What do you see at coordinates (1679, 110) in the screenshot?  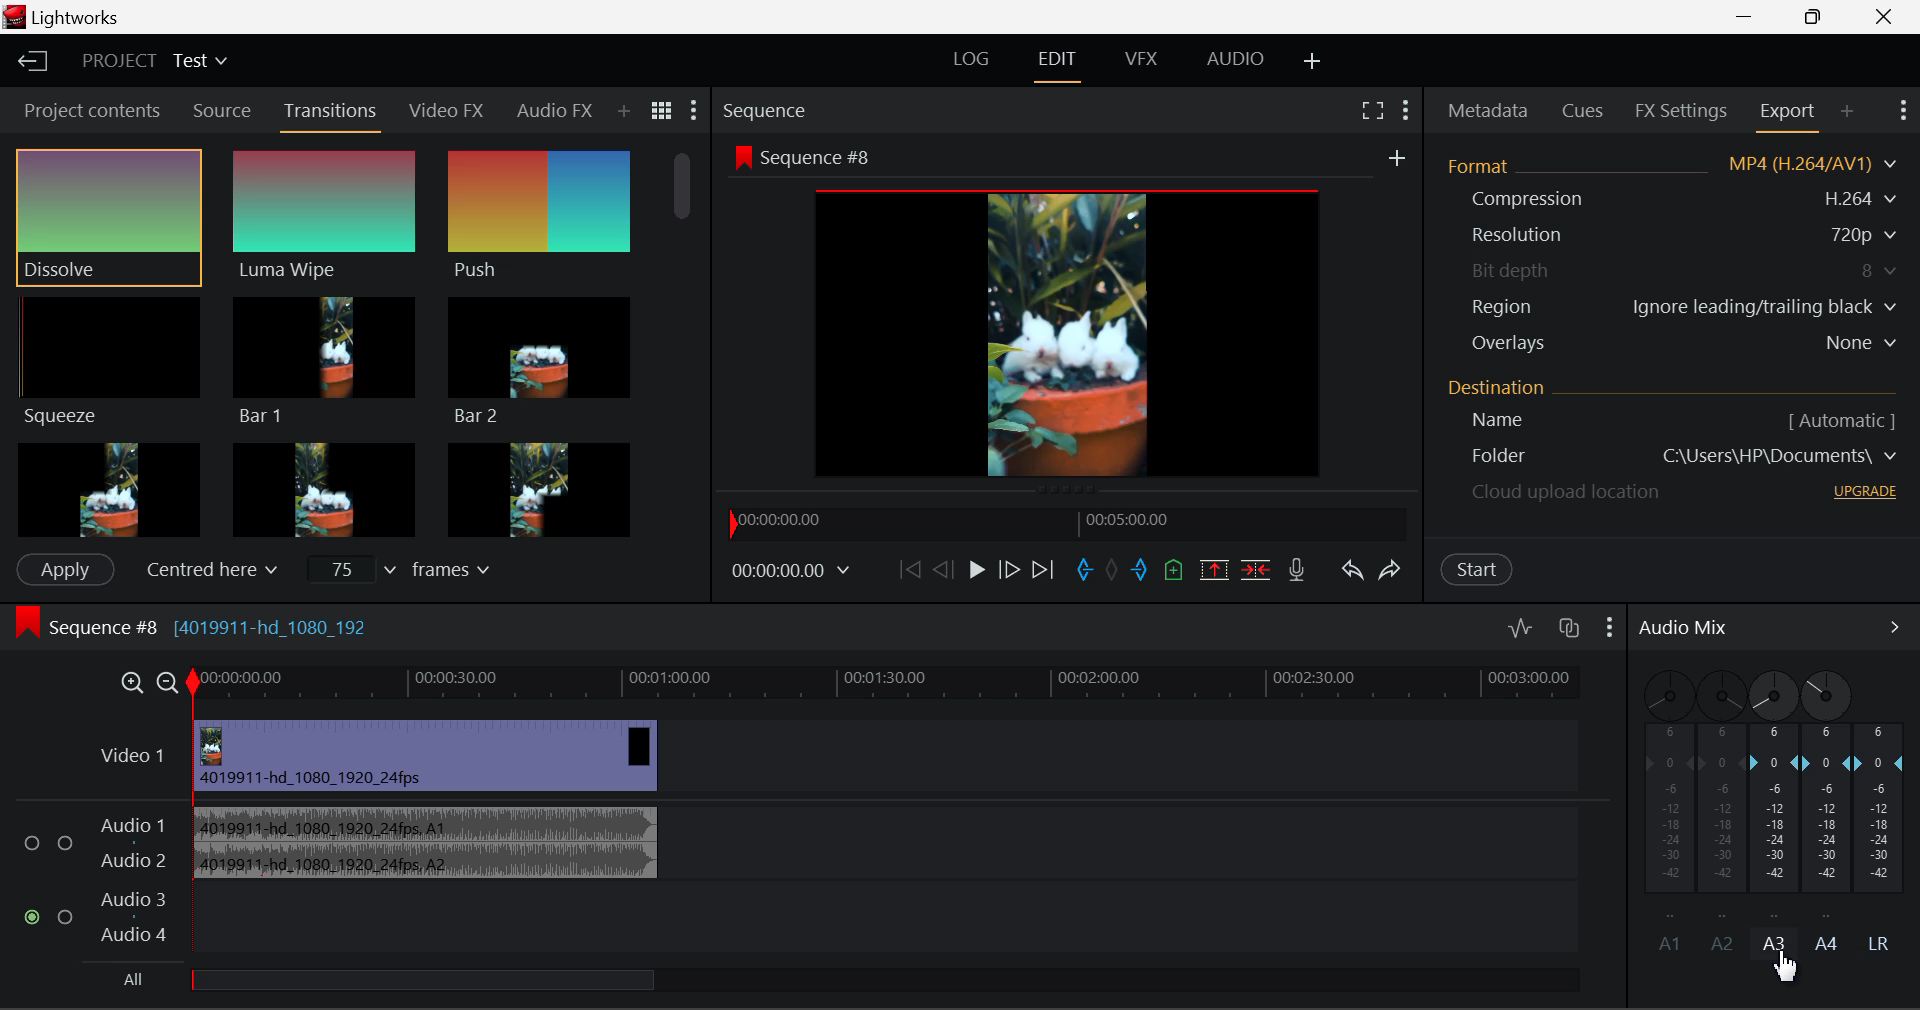 I see `FX Settings` at bounding box center [1679, 110].